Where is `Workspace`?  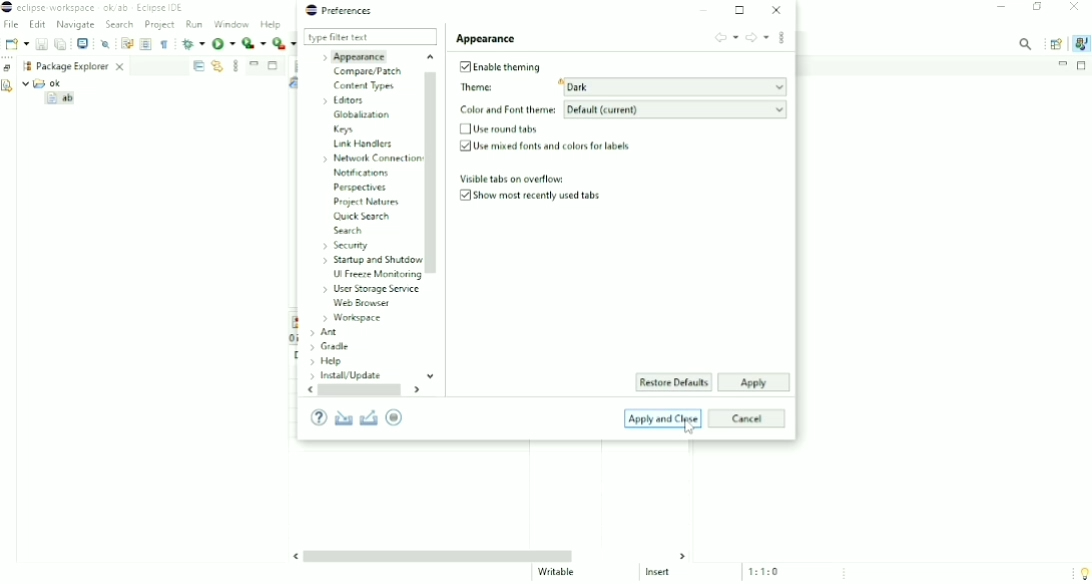 Workspace is located at coordinates (25, 66).